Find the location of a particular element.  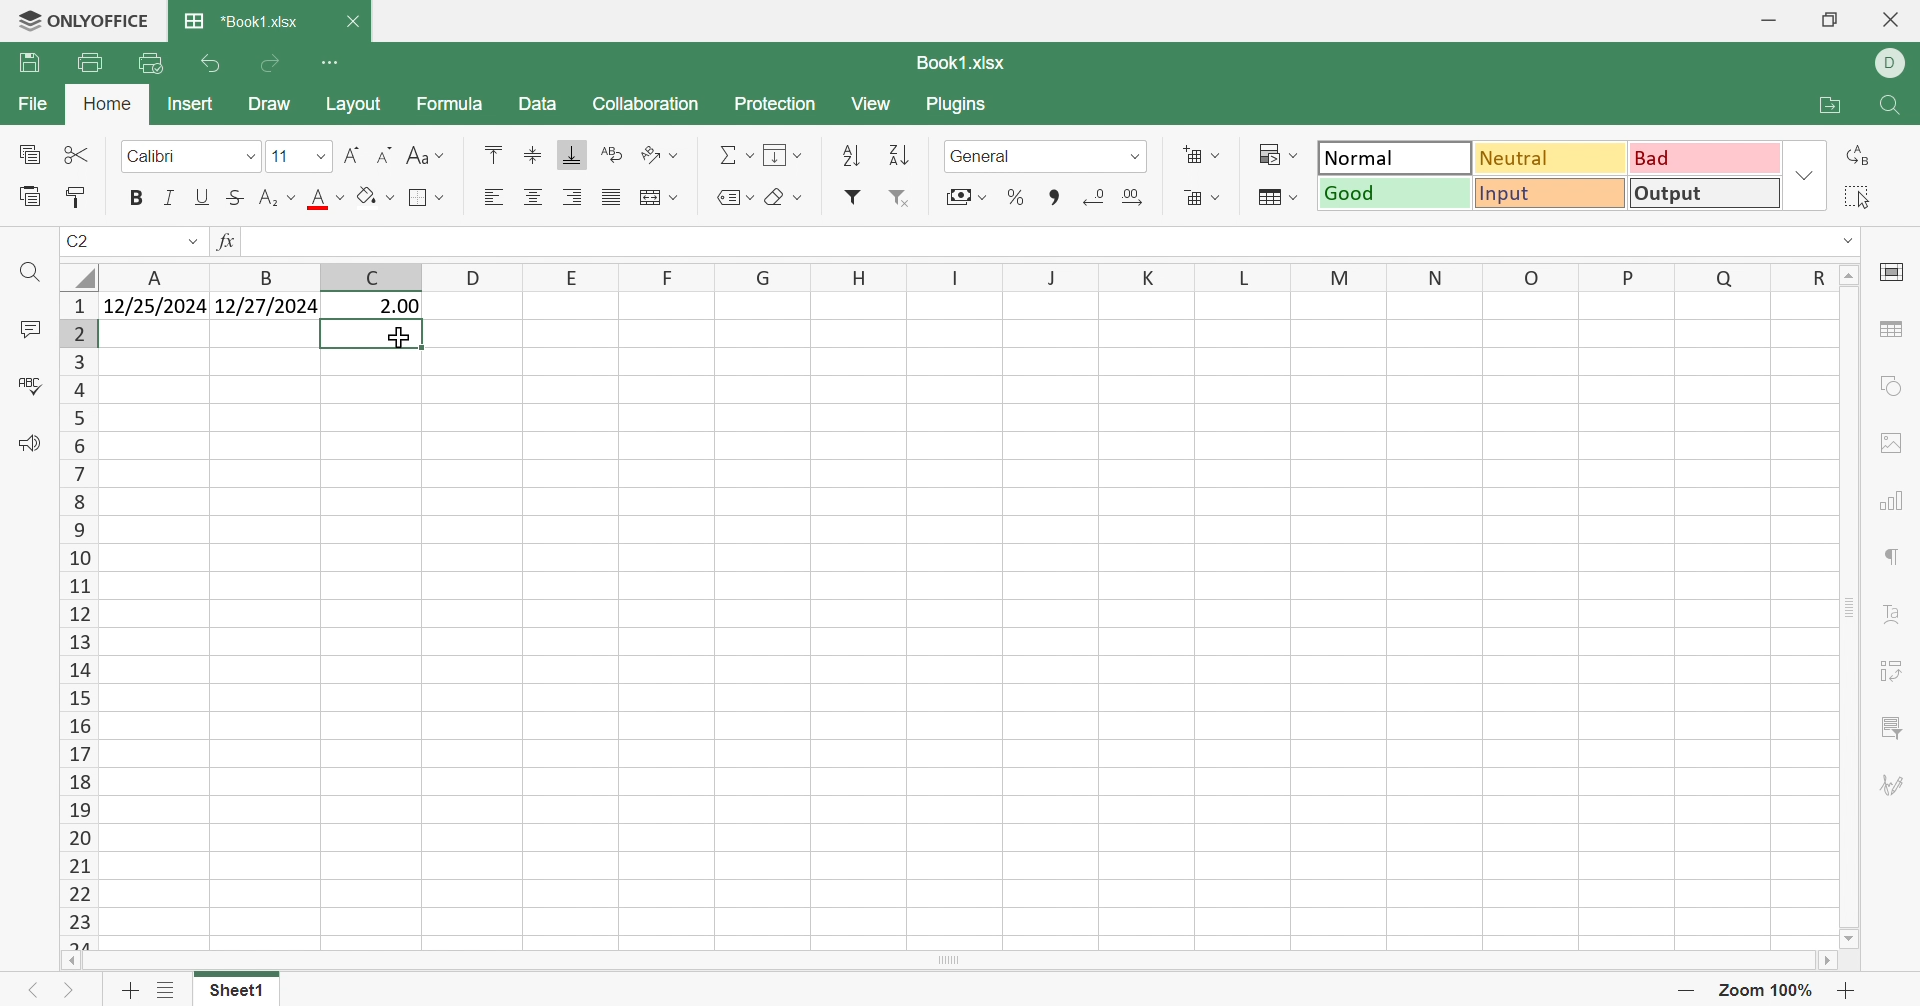

Protection is located at coordinates (773, 106).